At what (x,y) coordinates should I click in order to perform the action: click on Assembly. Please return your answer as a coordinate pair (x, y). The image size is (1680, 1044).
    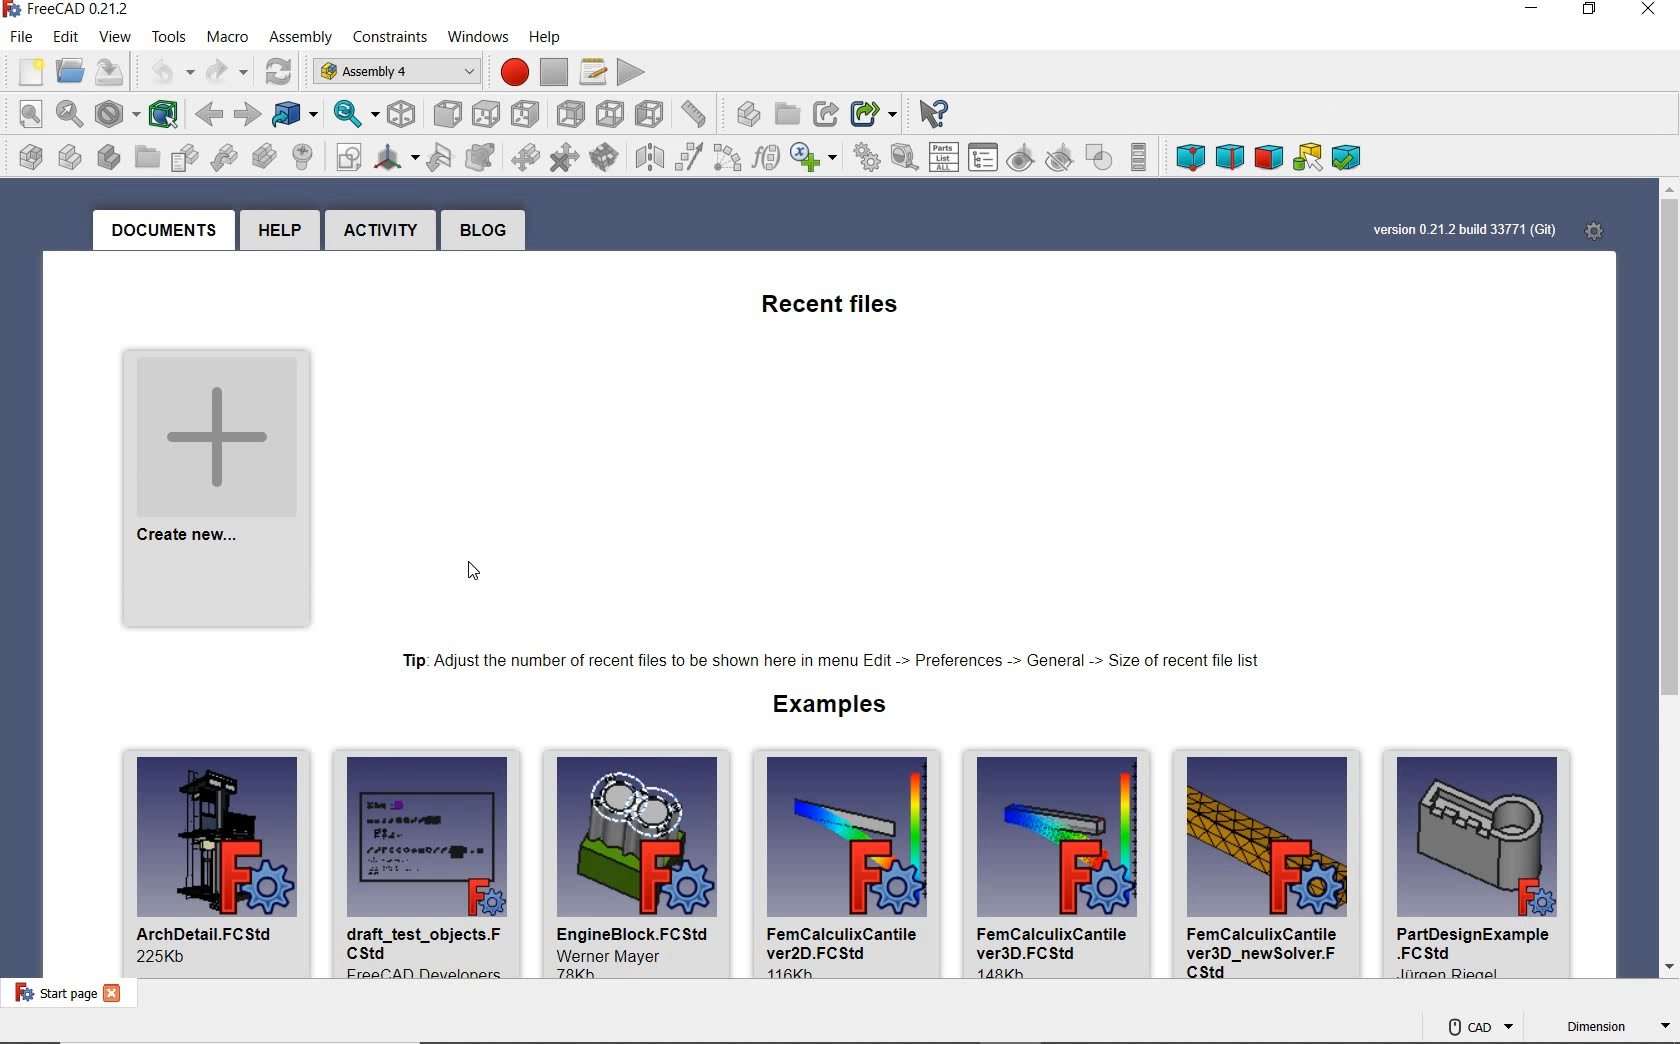
    Looking at the image, I should click on (298, 33).